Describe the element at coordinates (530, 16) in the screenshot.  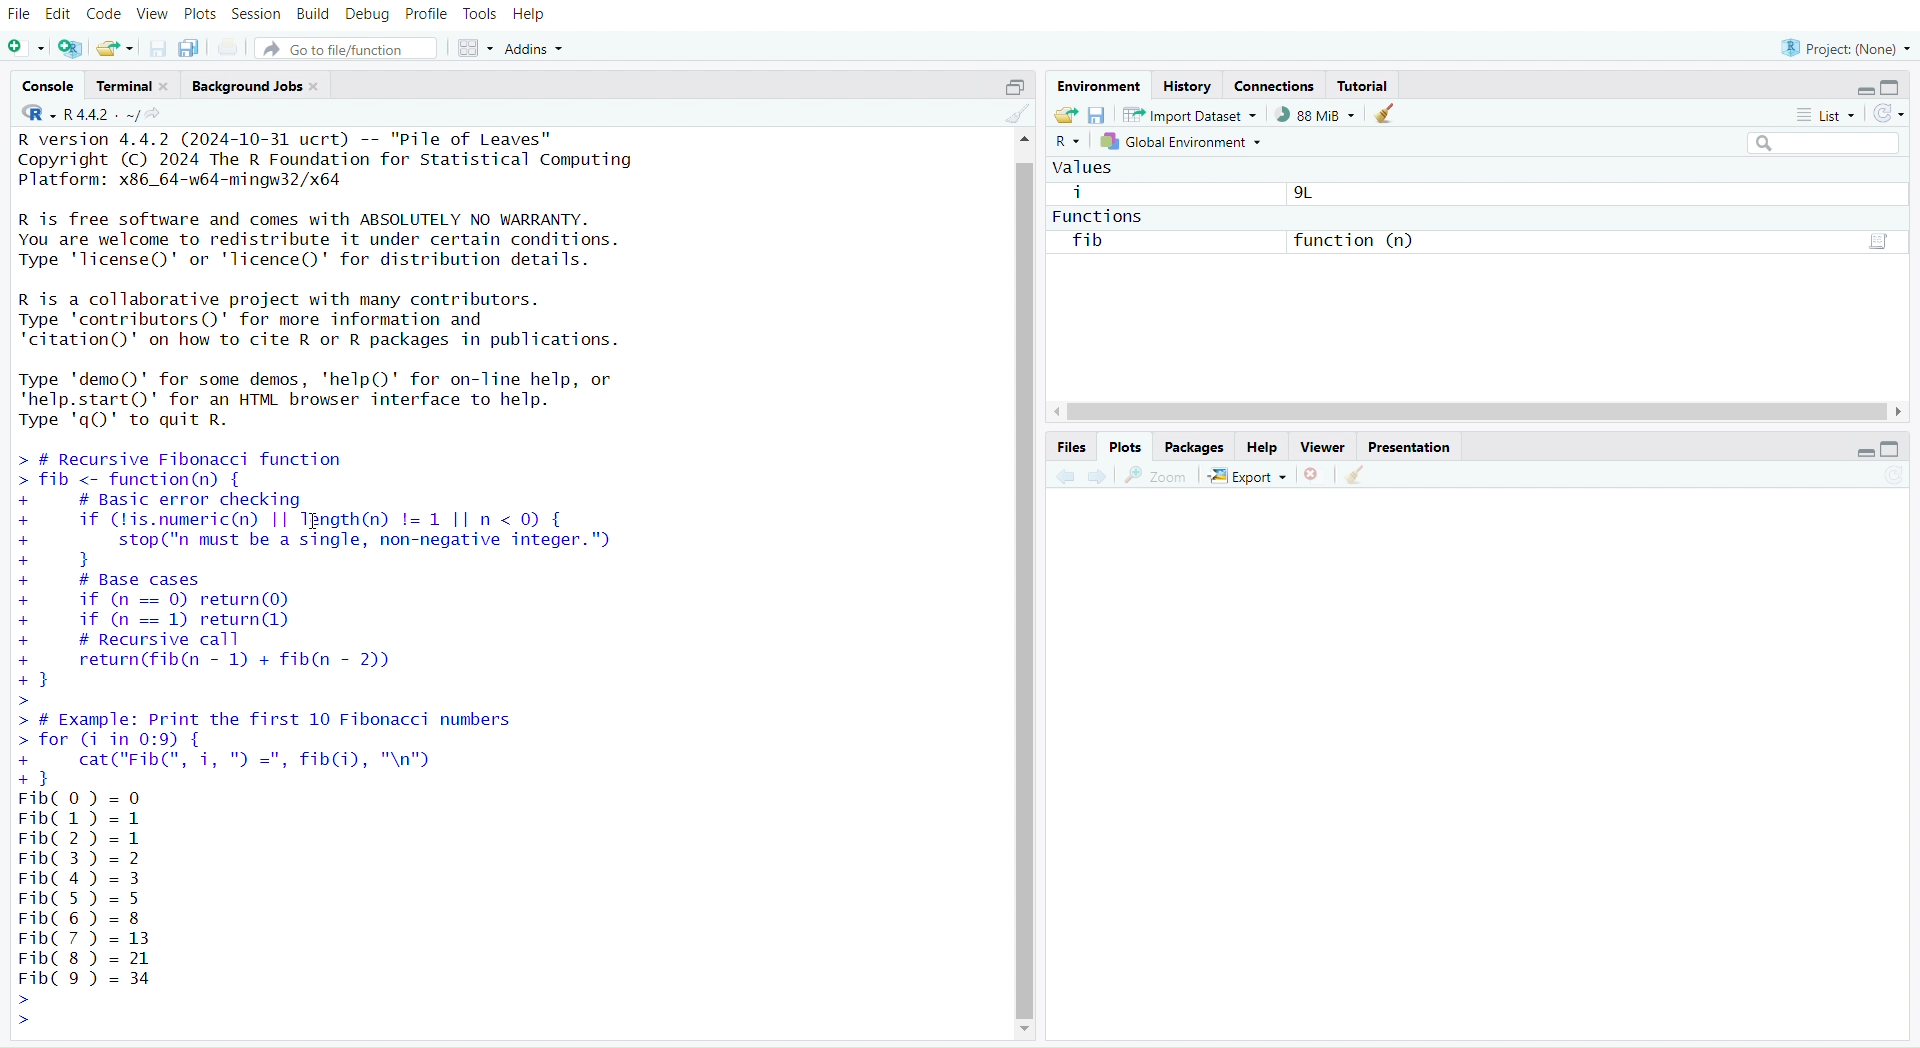
I see `help` at that location.